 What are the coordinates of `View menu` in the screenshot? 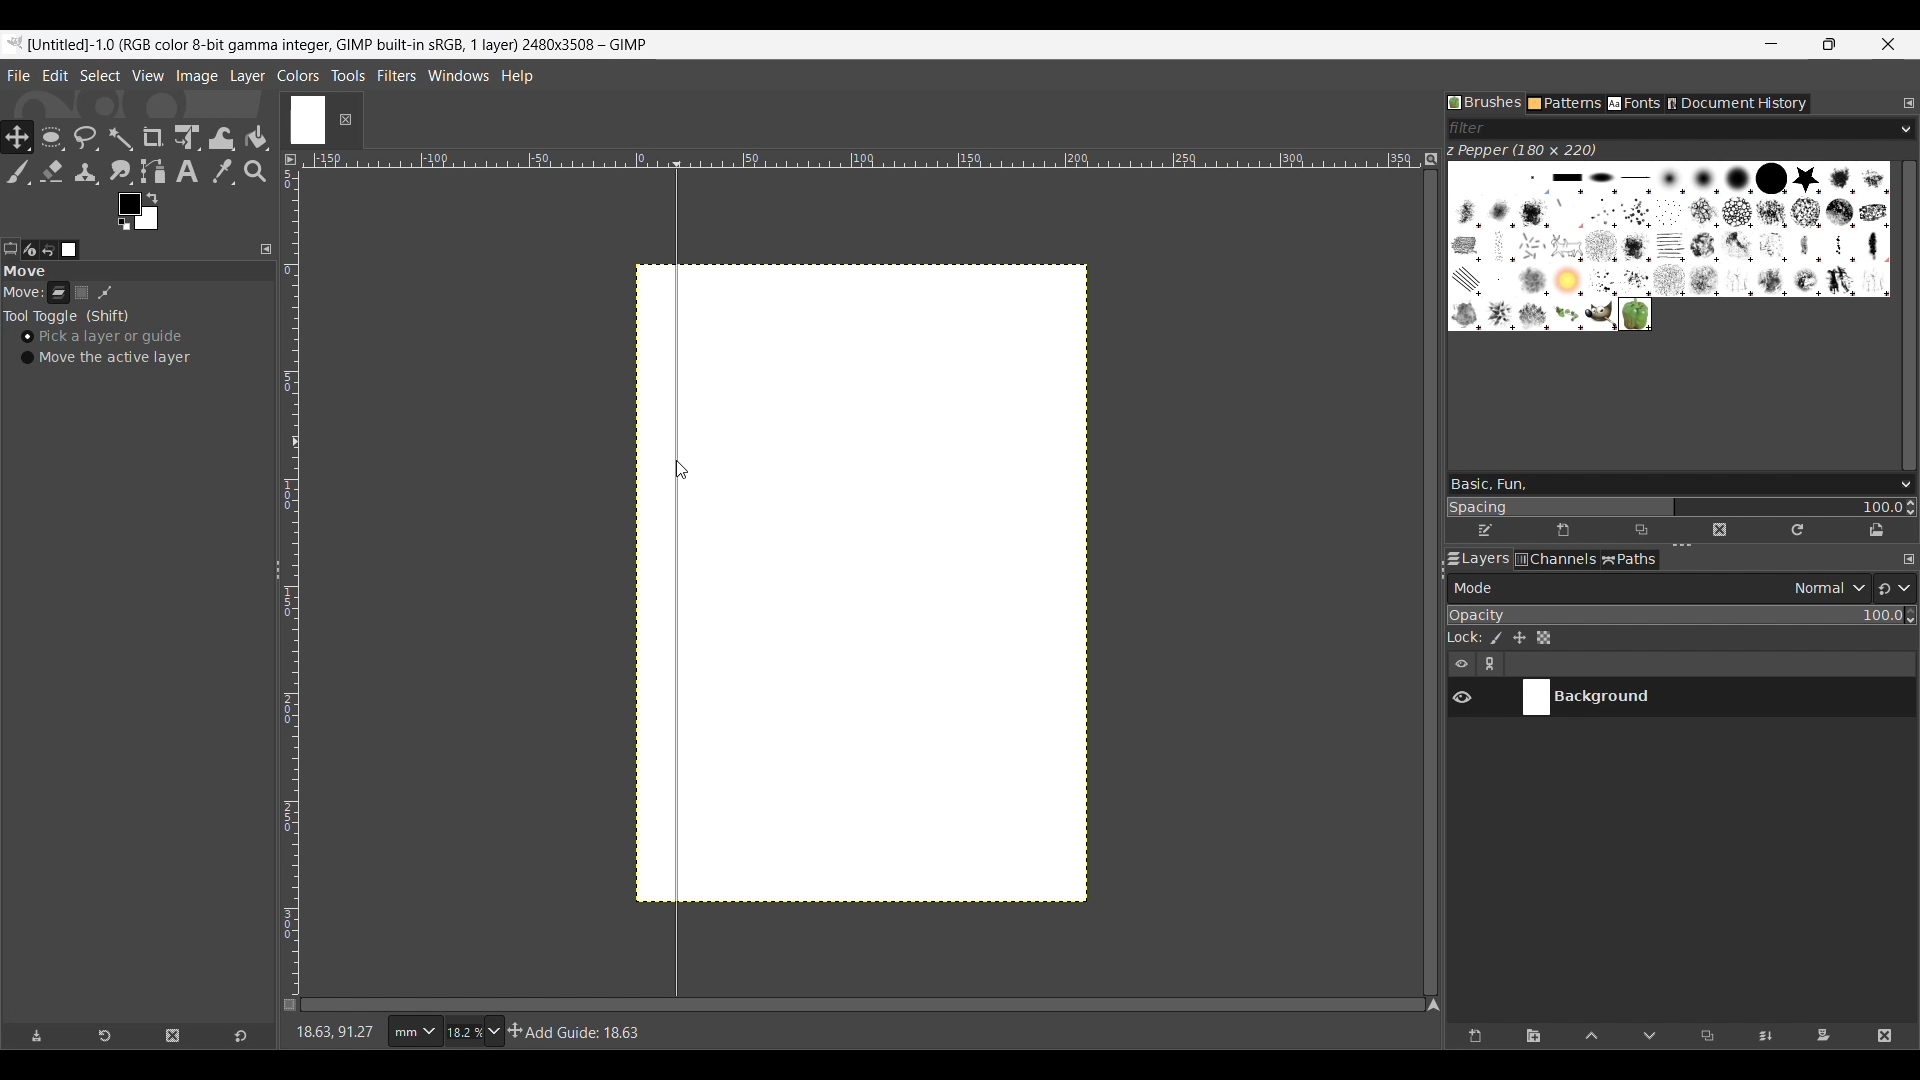 It's located at (147, 75).